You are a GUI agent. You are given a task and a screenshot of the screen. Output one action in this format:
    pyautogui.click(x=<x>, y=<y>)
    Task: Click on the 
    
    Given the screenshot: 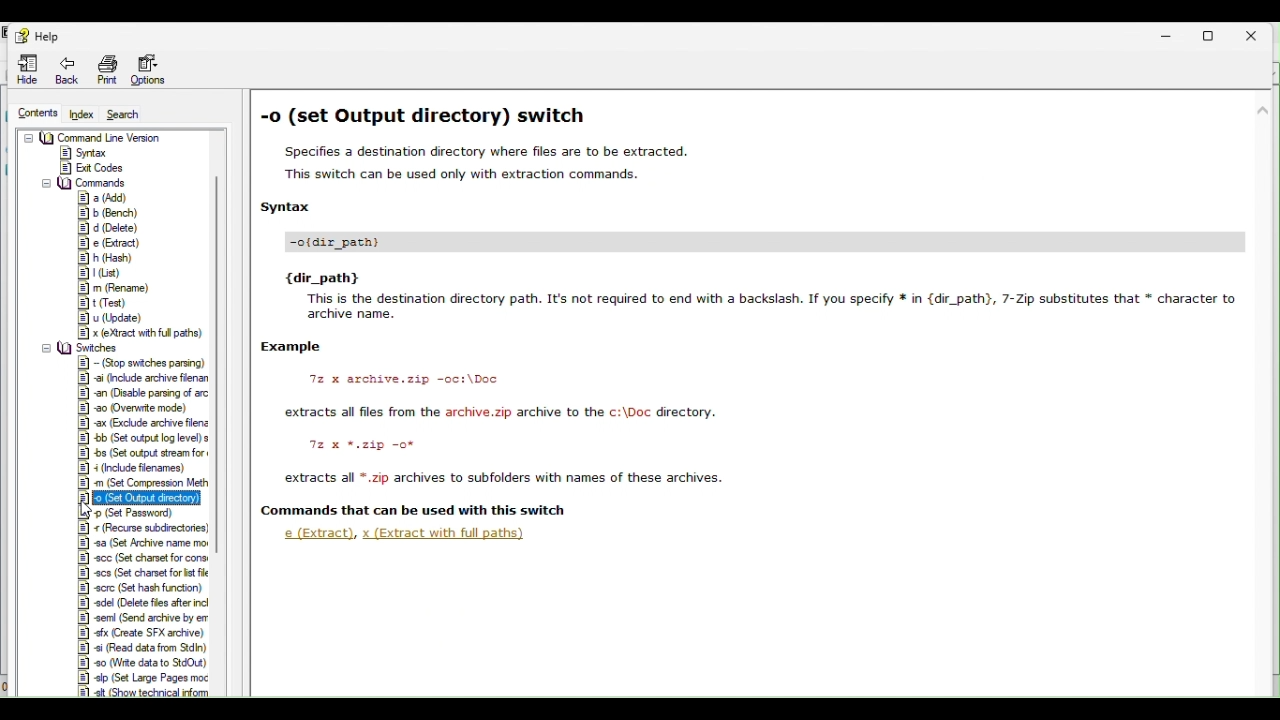 What is the action you would take?
    pyautogui.click(x=62, y=70)
    